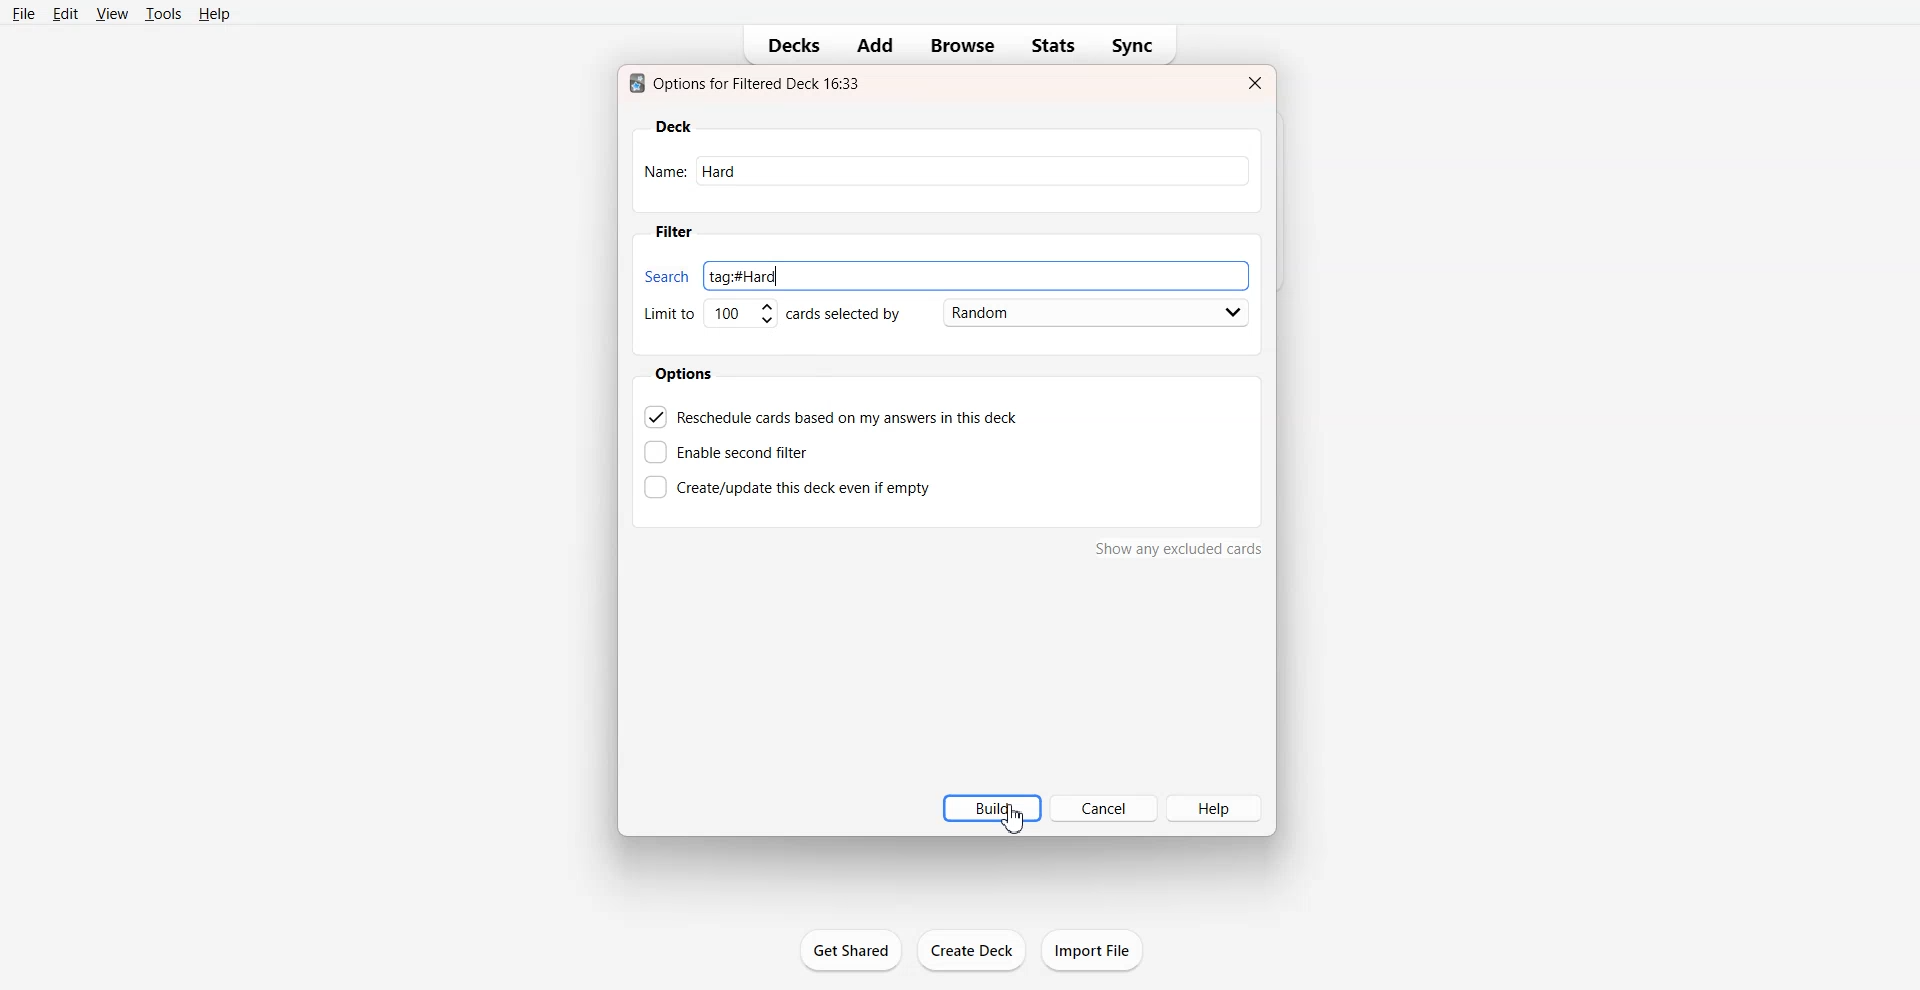 The width and height of the screenshot is (1920, 990). What do you see at coordinates (1053, 46) in the screenshot?
I see `Stats` at bounding box center [1053, 46].